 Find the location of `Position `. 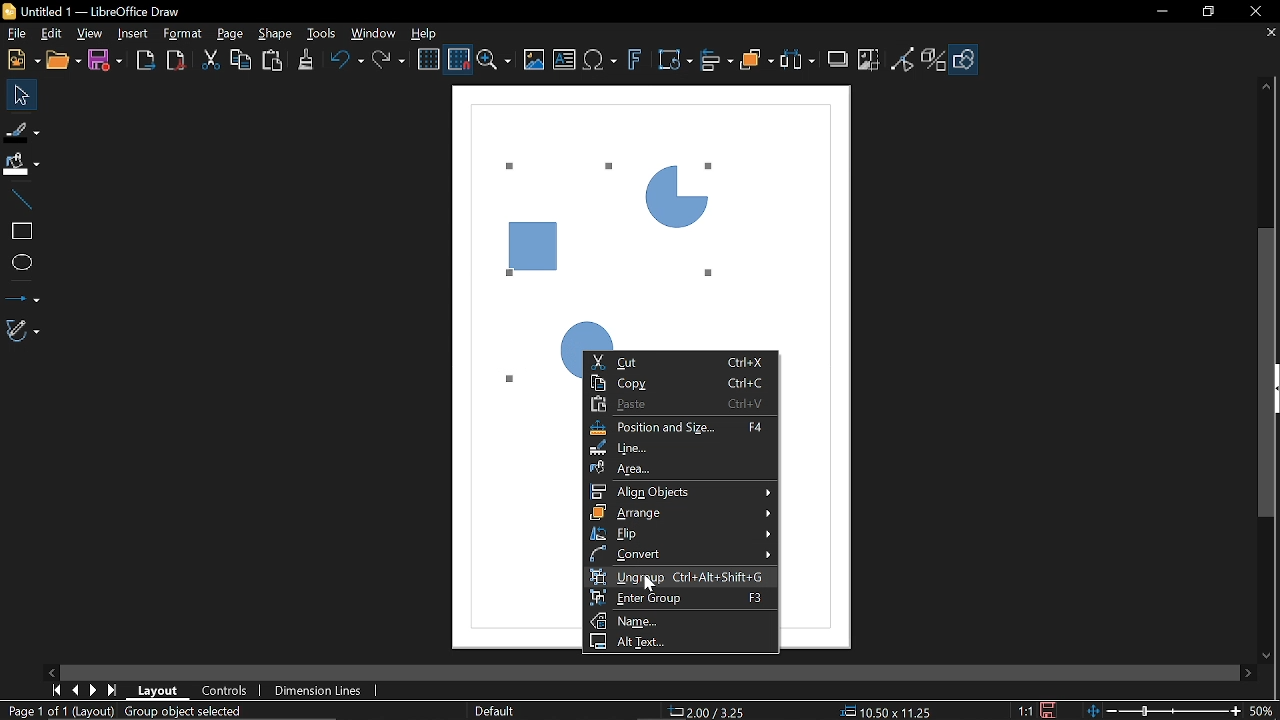

Position  is located at coordinates (713, 711).